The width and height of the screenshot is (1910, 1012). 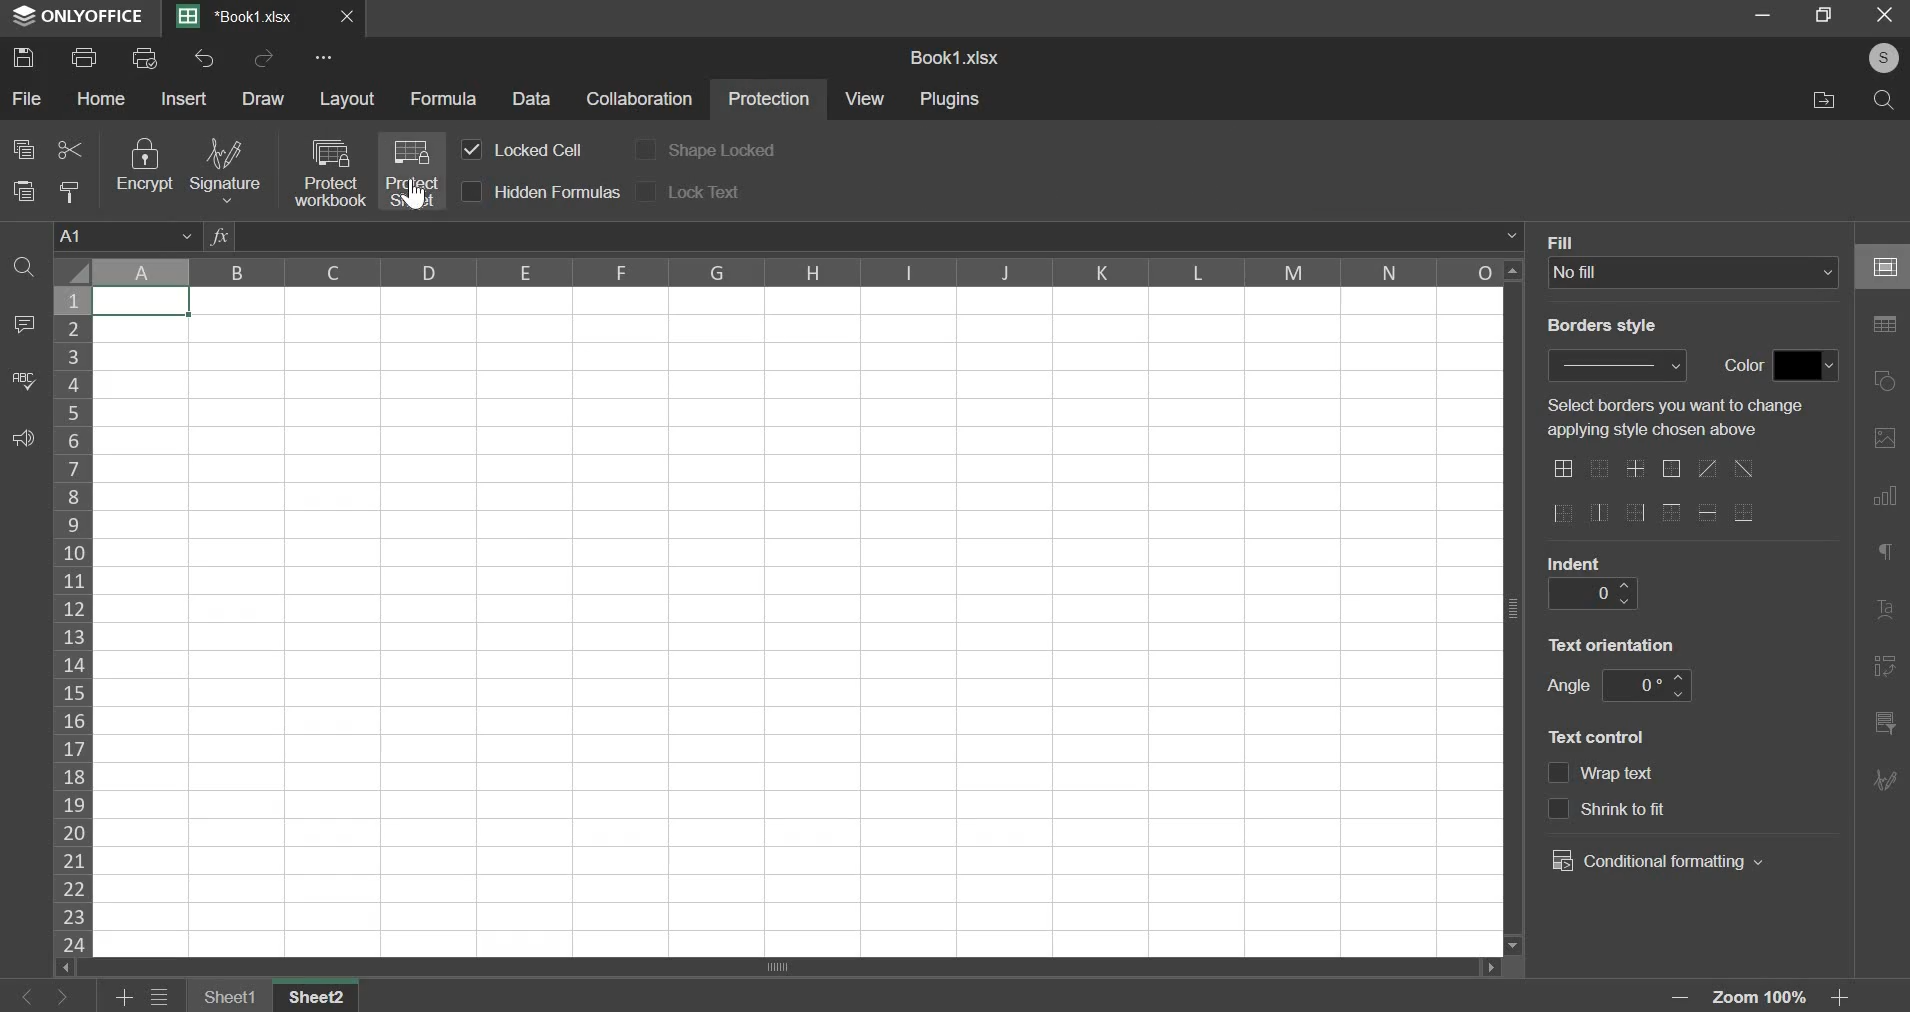 What do you see at coordinates (1591, 593) in the screenshot?
I see `indent` at bounding box center [1591, 593].